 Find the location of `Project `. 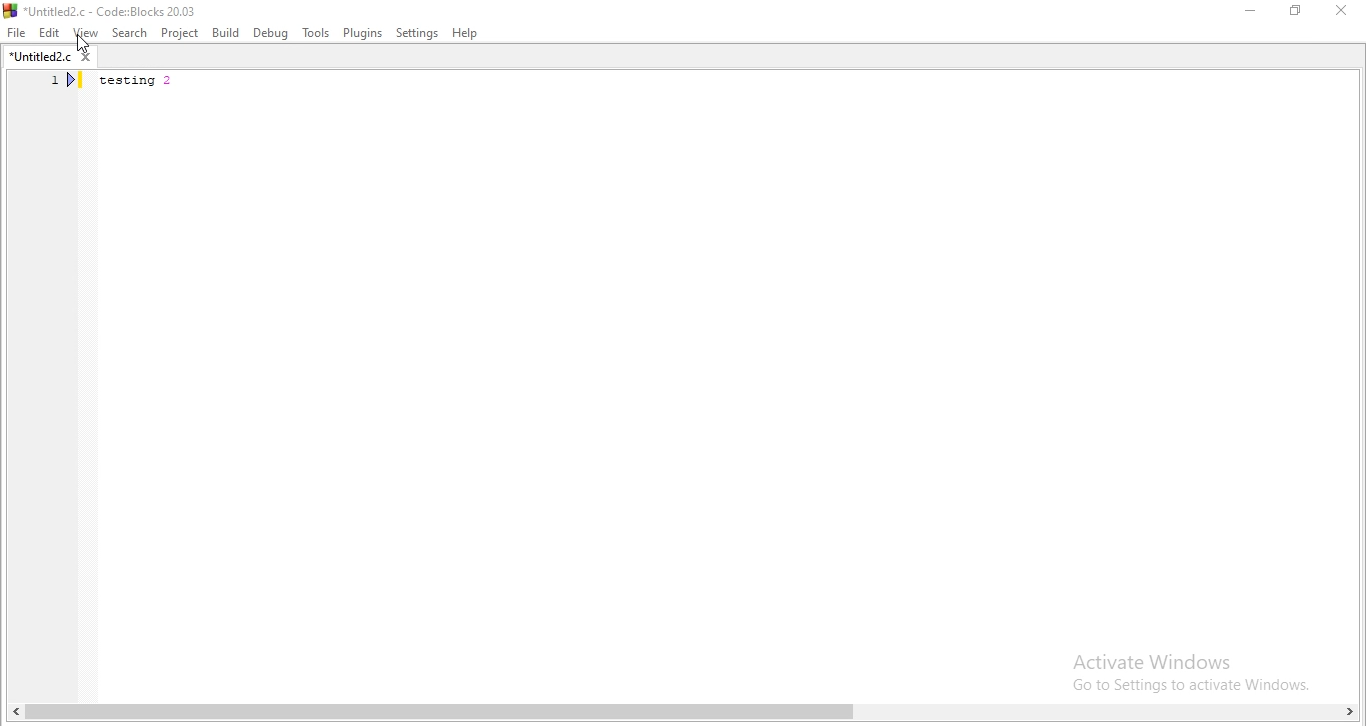

Project  is located at coordinates (180, 34).